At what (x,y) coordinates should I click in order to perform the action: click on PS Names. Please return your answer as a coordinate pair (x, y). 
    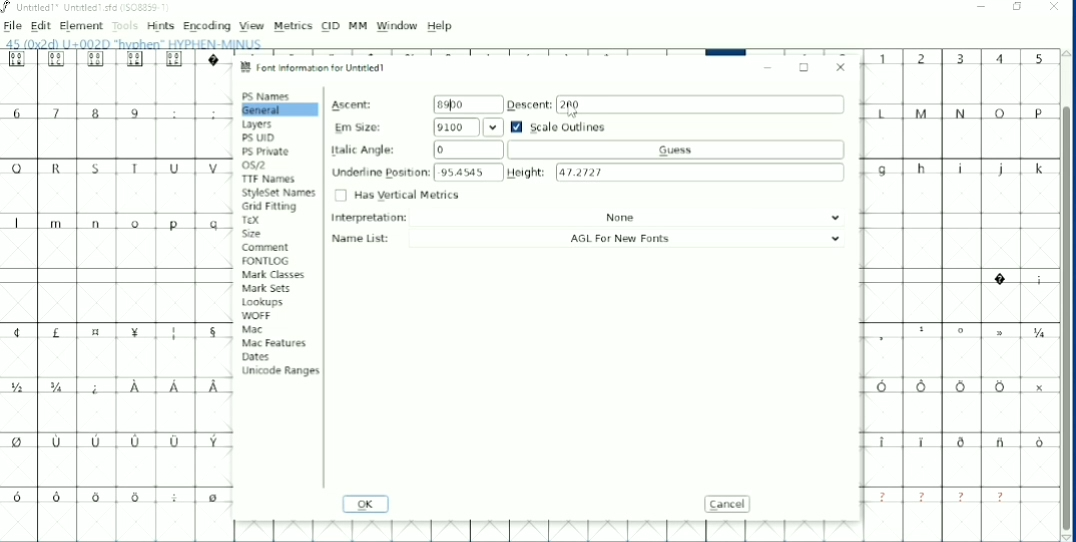
    Looking at the image, I should click on (267, 96).